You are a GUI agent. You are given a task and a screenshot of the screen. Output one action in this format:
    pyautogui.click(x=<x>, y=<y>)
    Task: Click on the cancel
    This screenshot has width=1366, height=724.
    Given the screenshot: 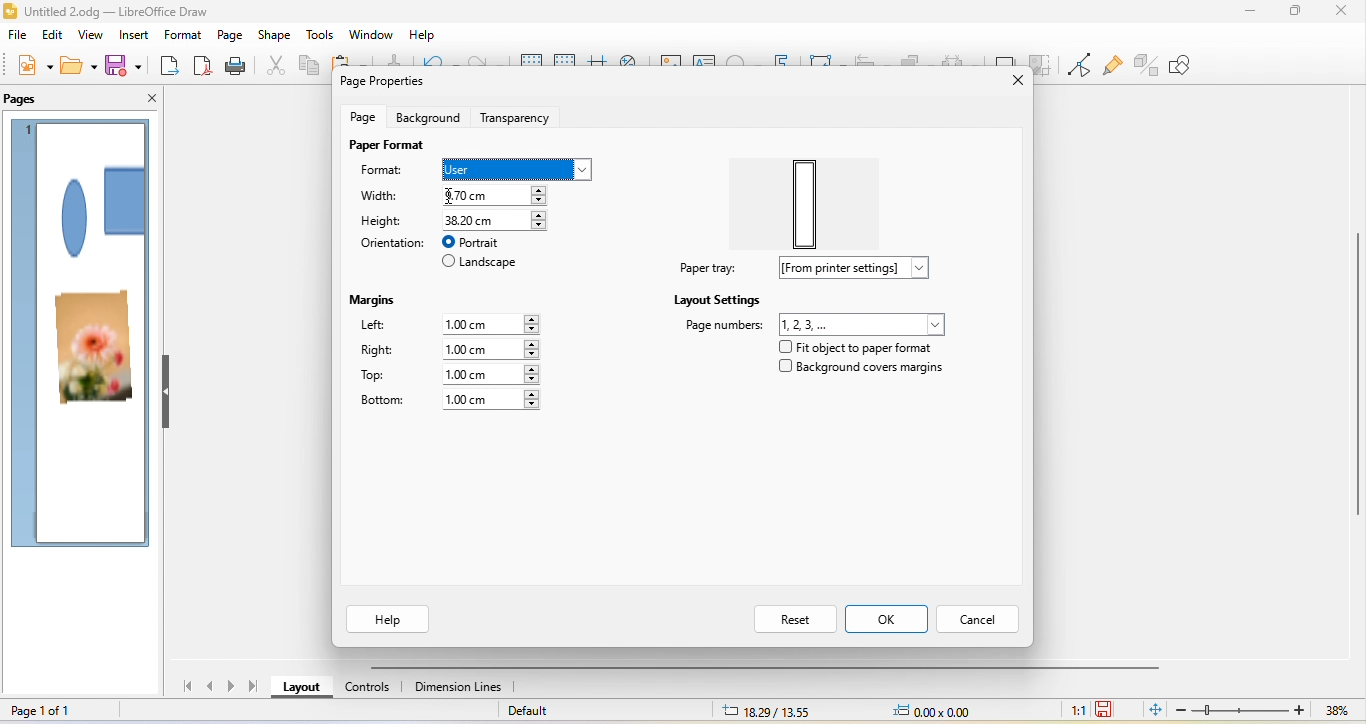 What is the action you would take?
    pyautogui.click(x=982, y=618)
    